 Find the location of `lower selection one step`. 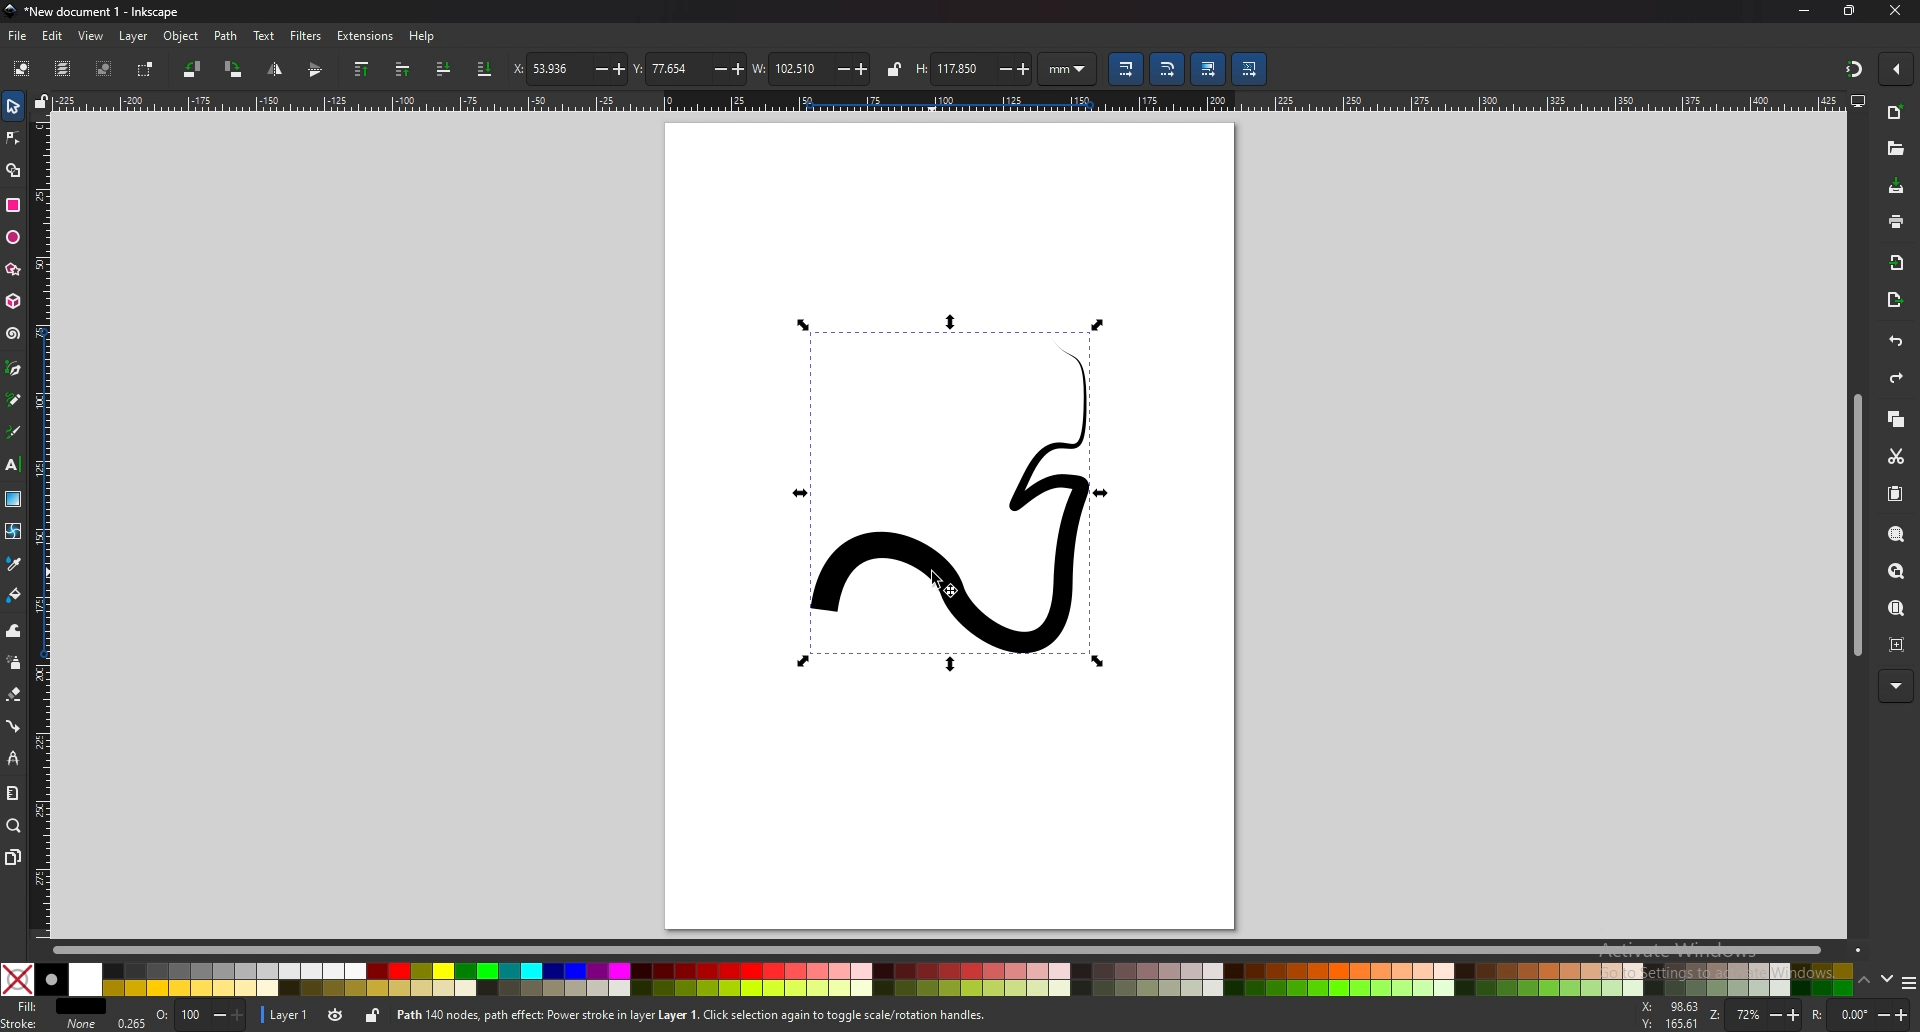

lower selection one step is located at coordinates (443, 68).